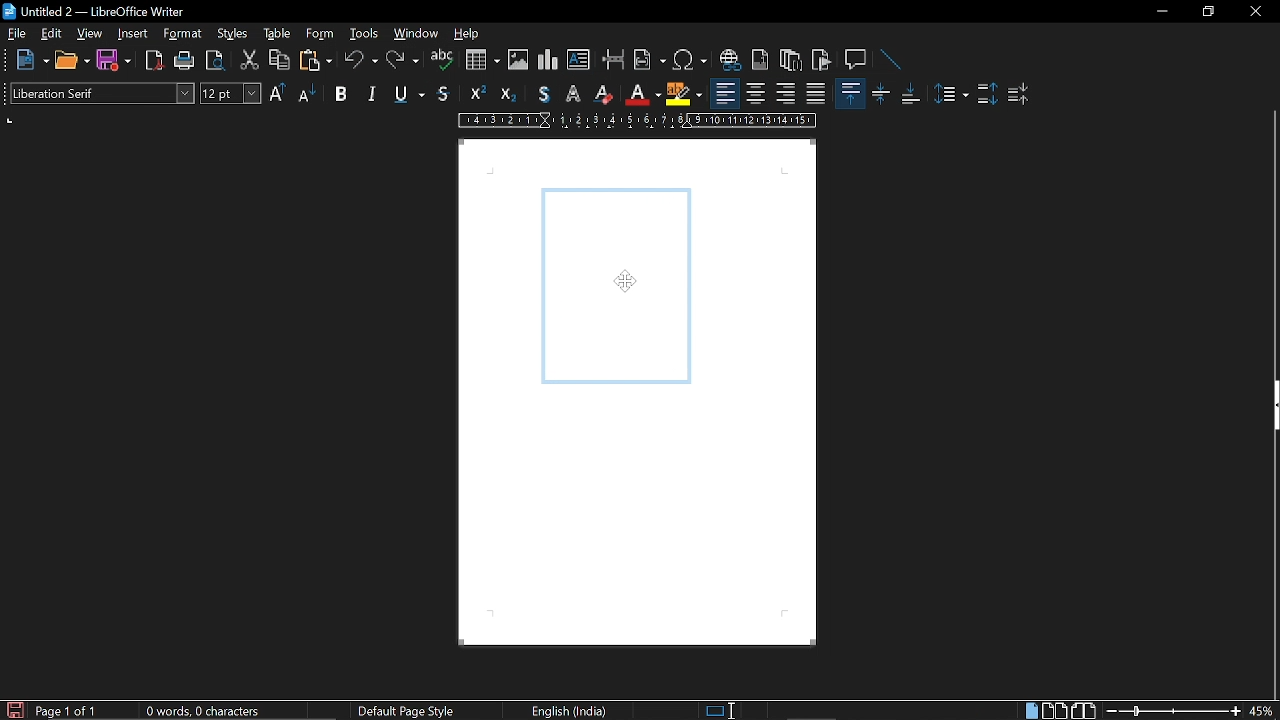 This screenshot has width=1280, height=720. I want to click on restore down, so click(1207, 12).